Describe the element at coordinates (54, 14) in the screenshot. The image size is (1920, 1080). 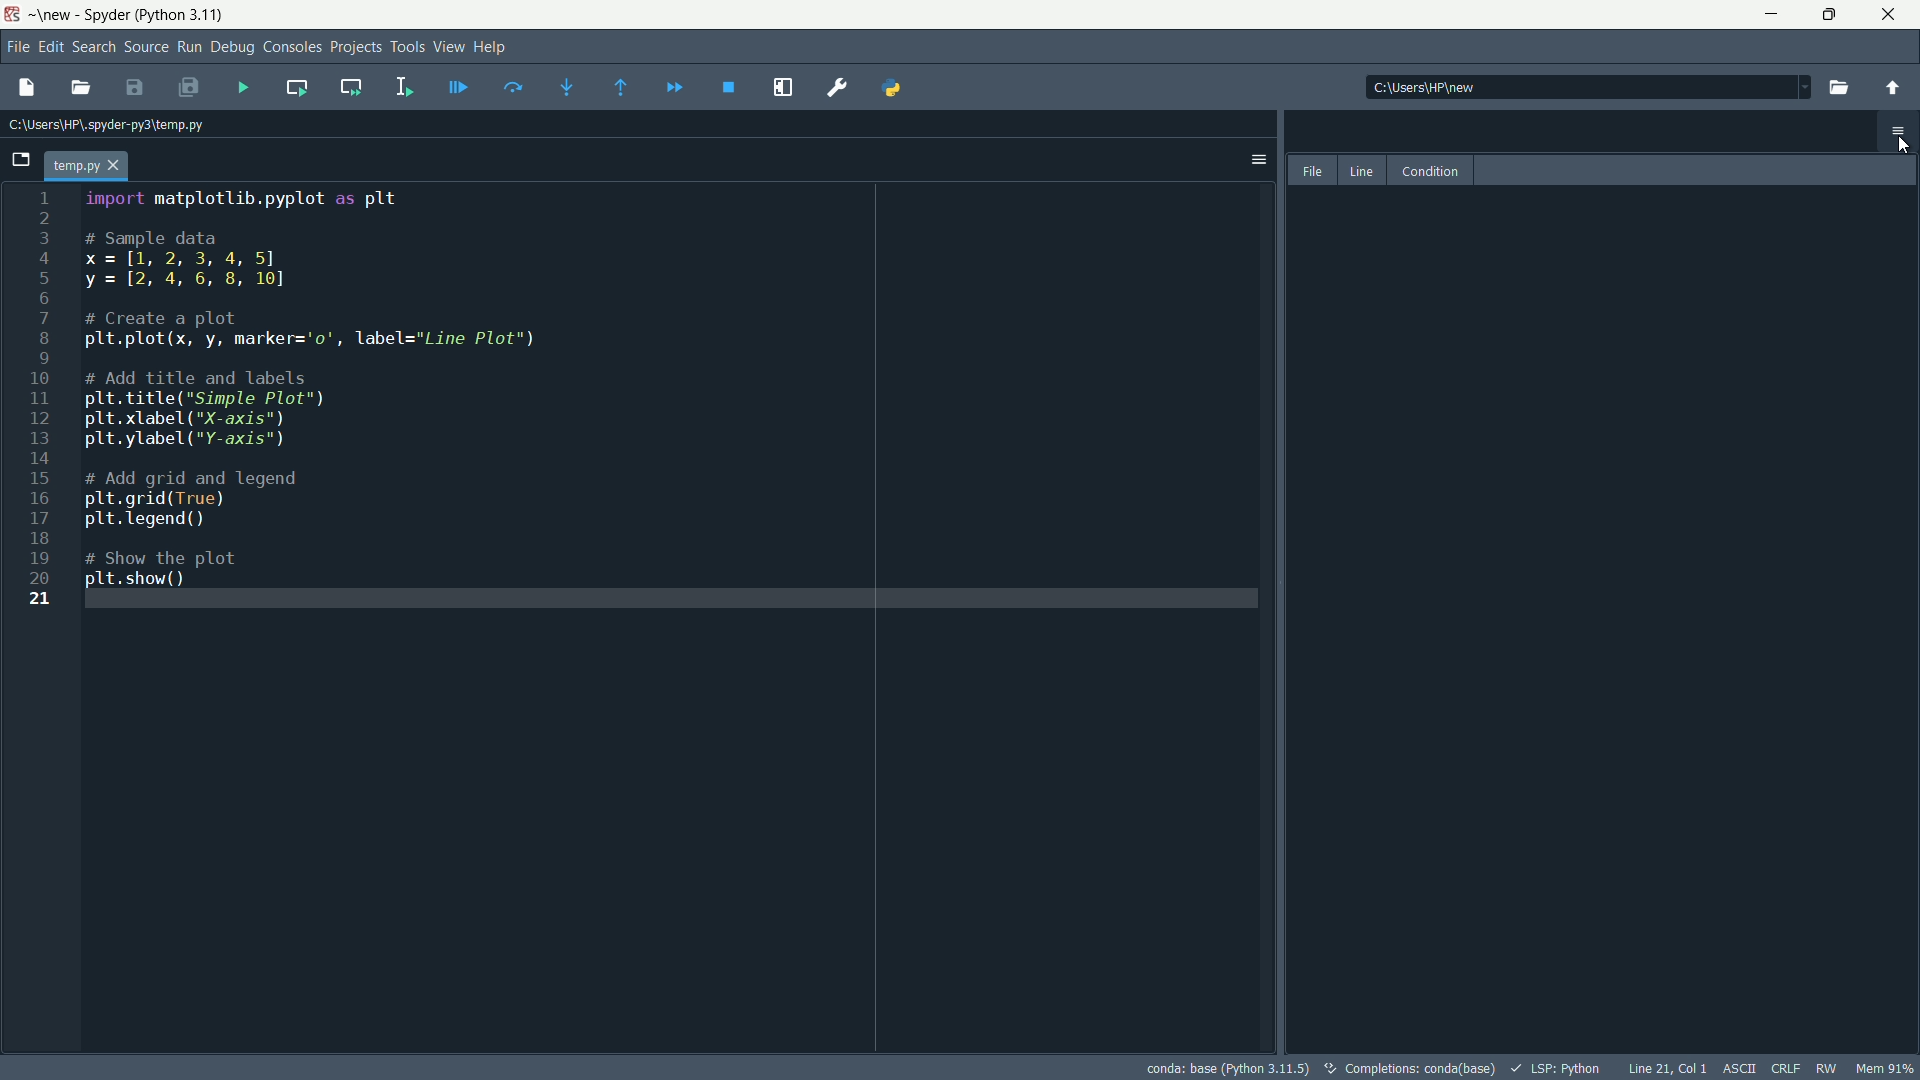
I see `new` at that location.